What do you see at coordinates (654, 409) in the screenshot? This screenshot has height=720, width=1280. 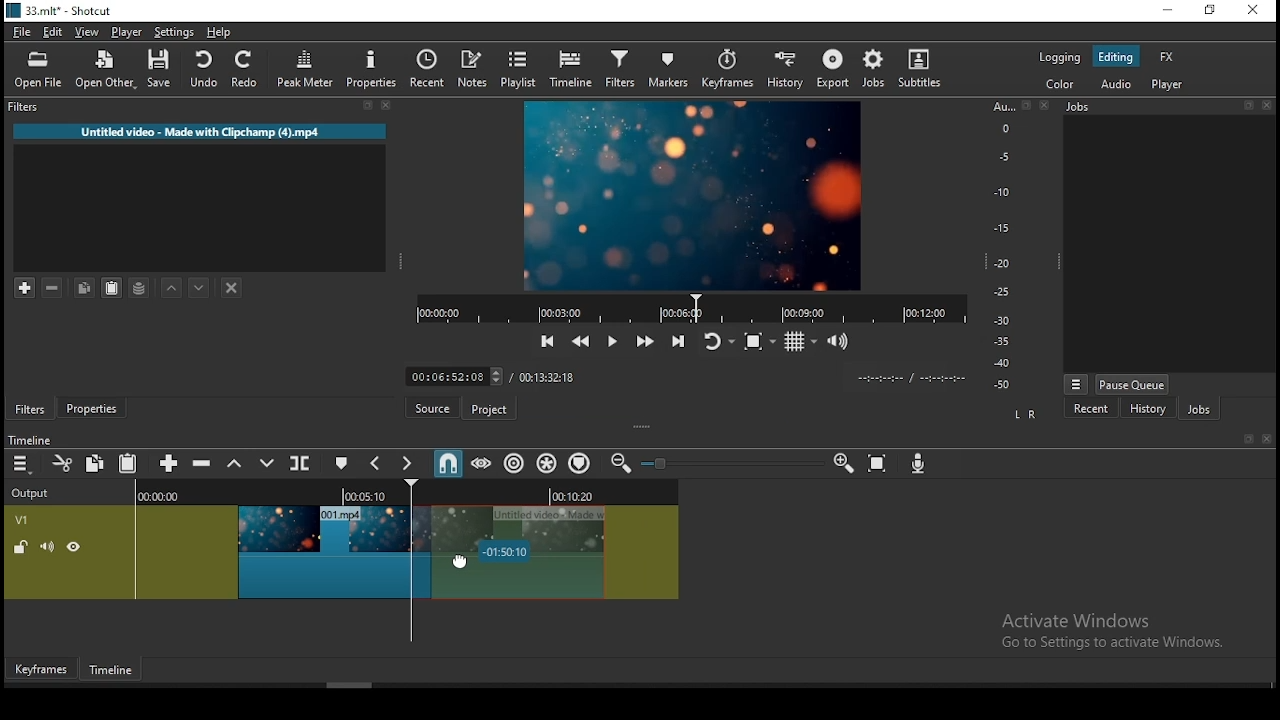 I see `Click here to check for a new version of Shotcut.` at bounding box center [654, 409].